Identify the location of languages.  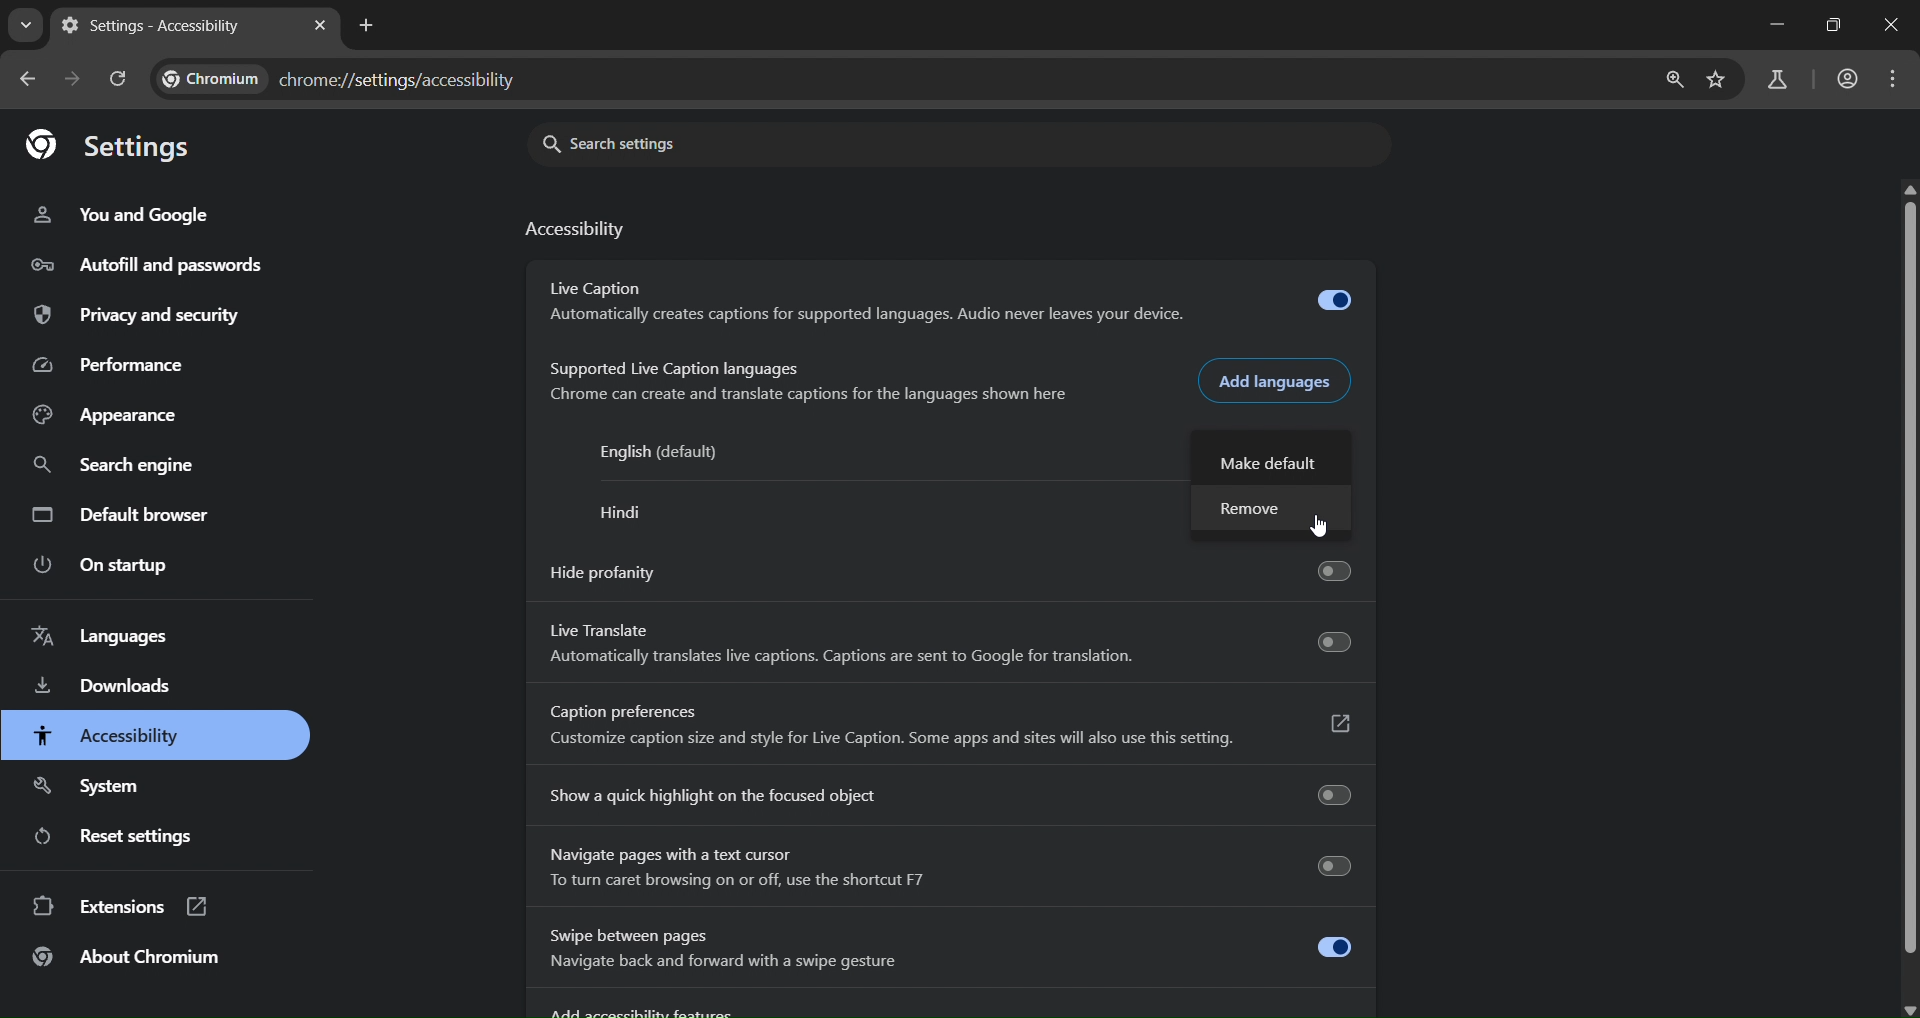
(102, 636).